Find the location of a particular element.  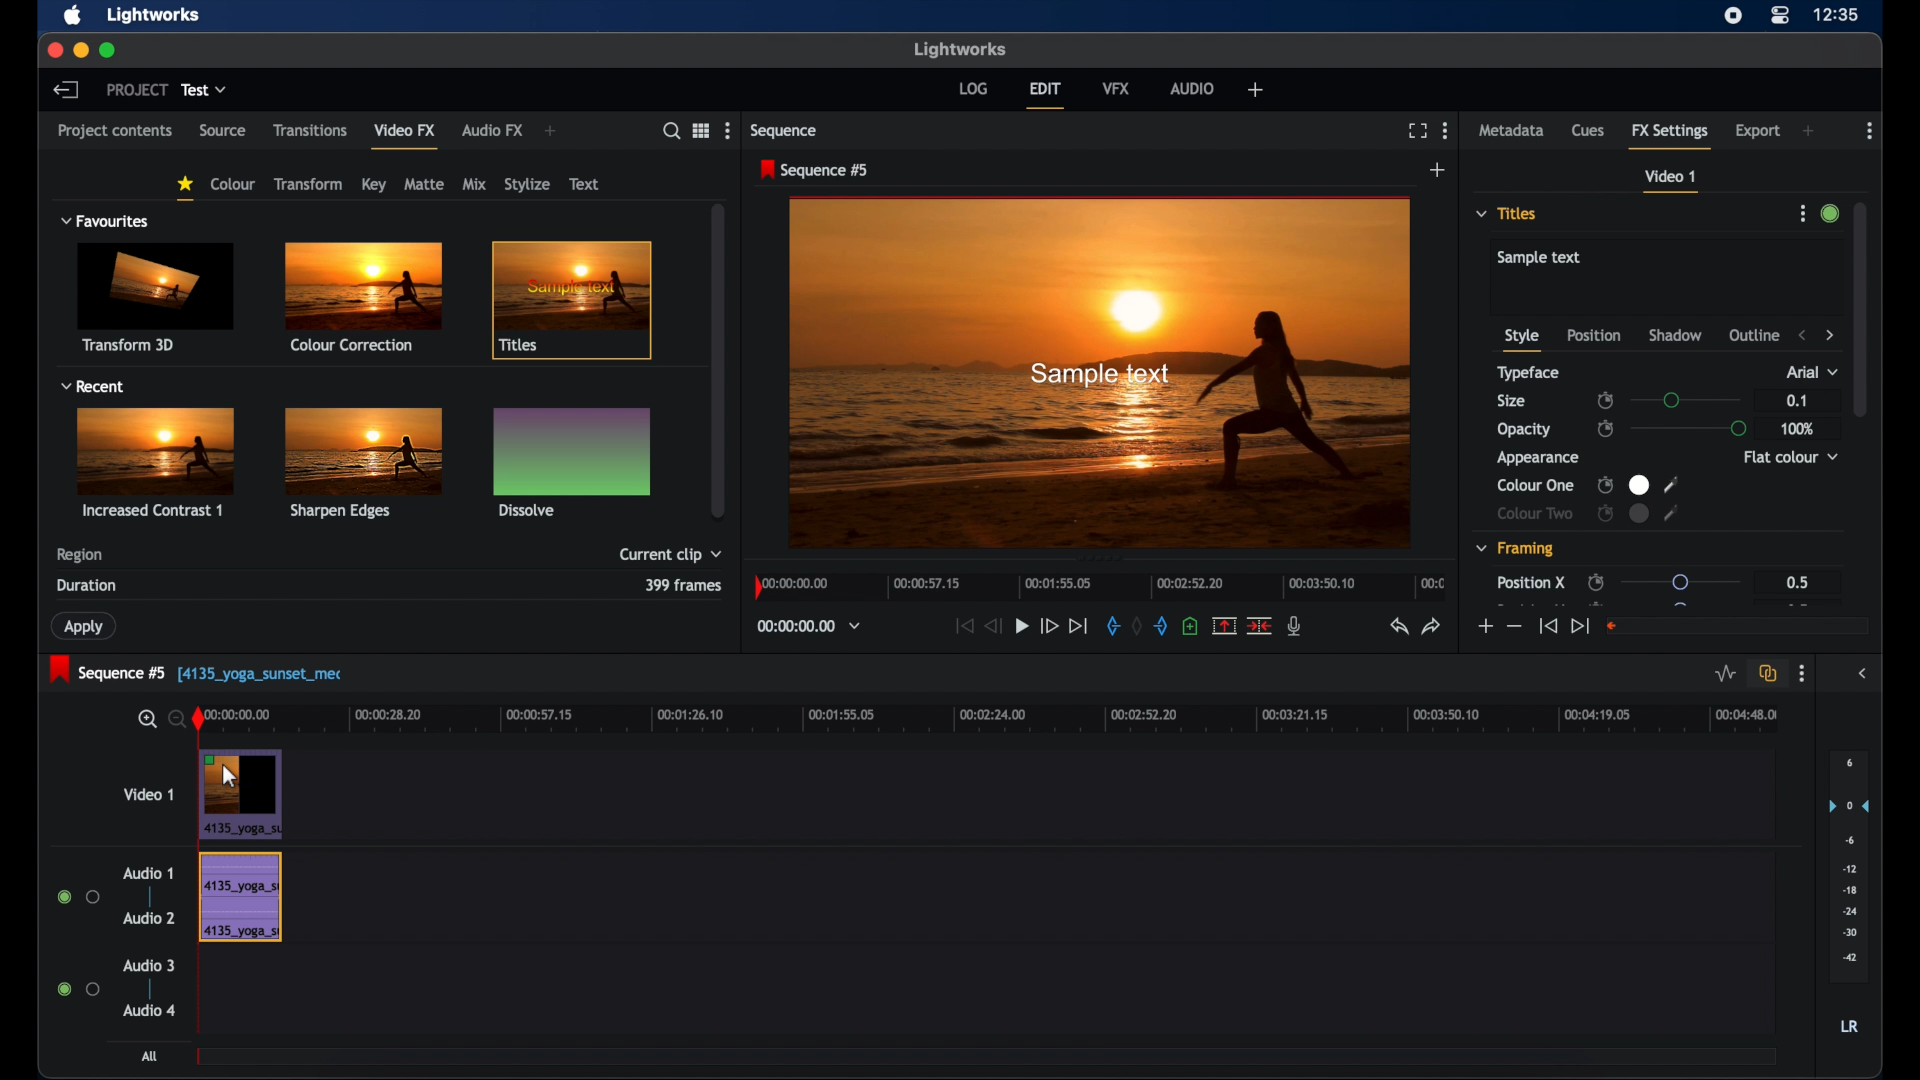

0.1 is located at coordinates (1796, 400).